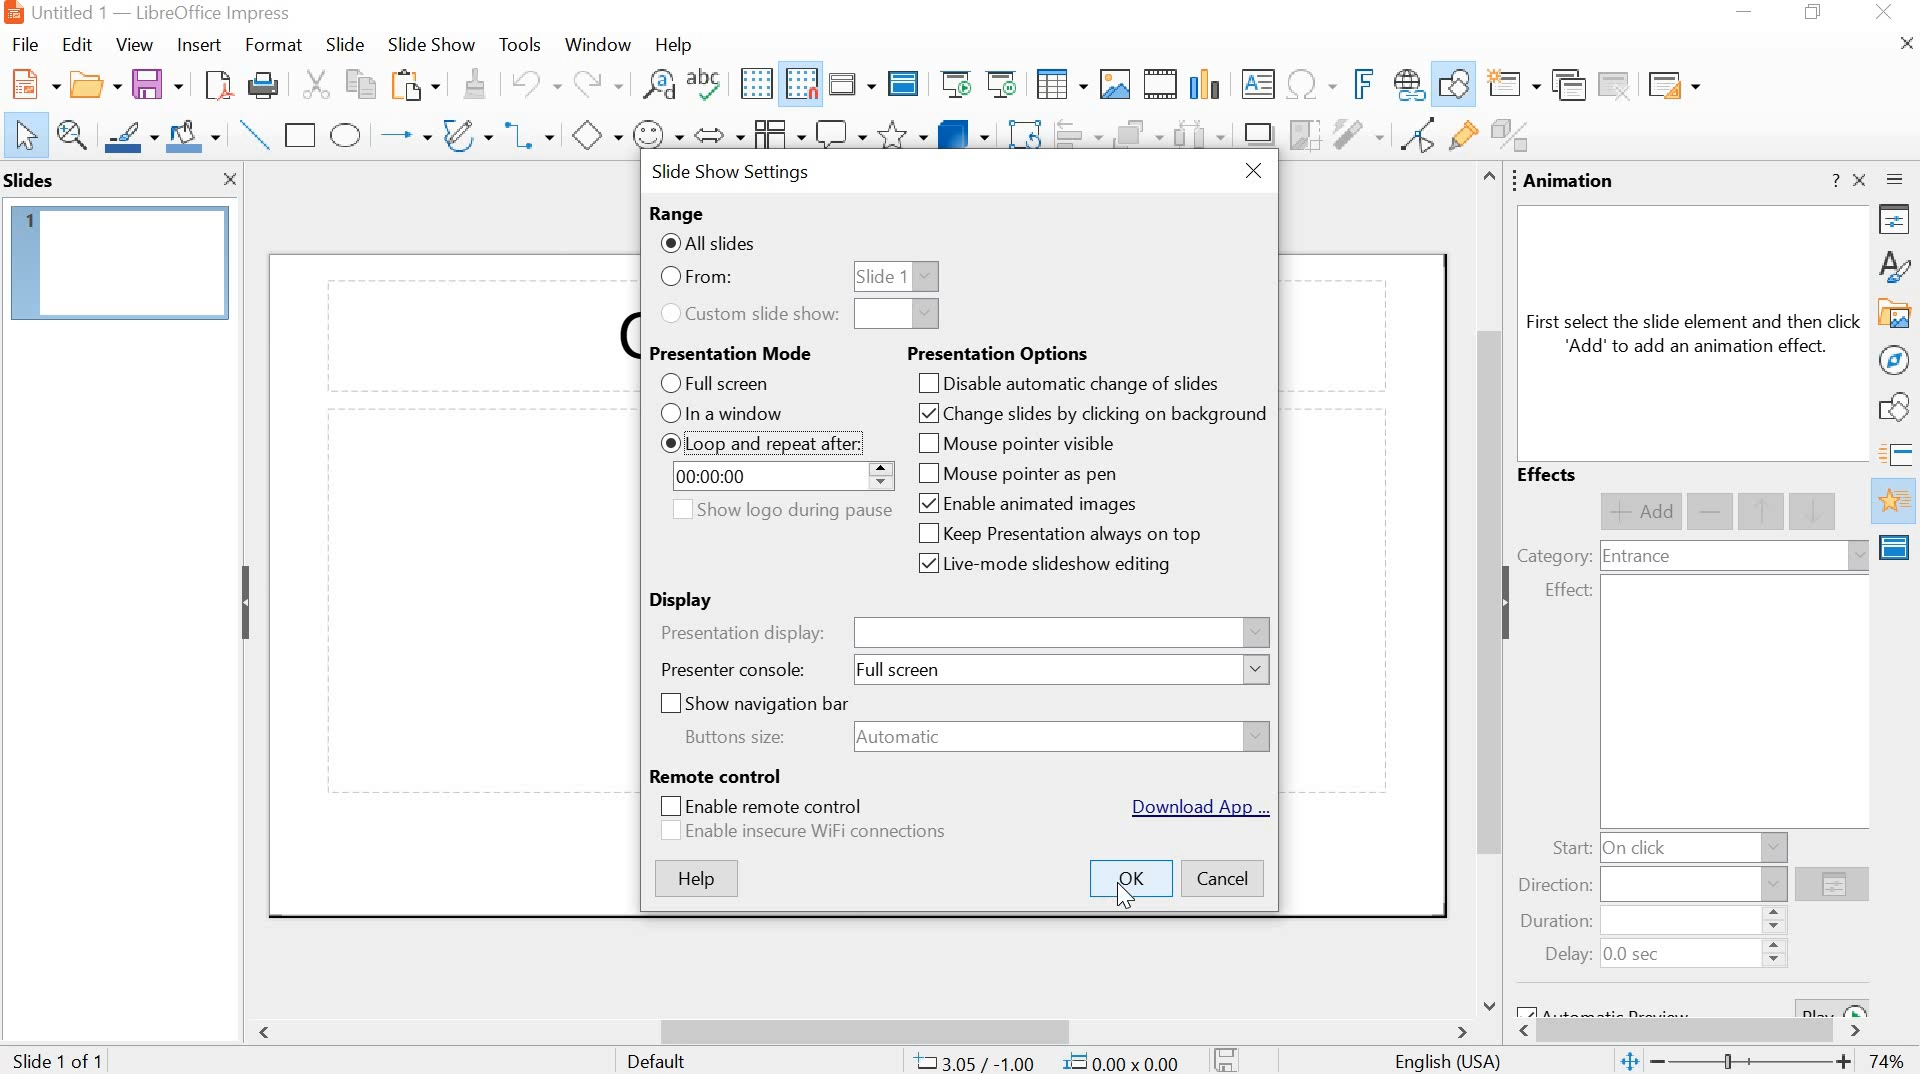  What do you see at coordinates (671, 443) in the screenshot?
I see `enabled` at bounding box center [671, 443].